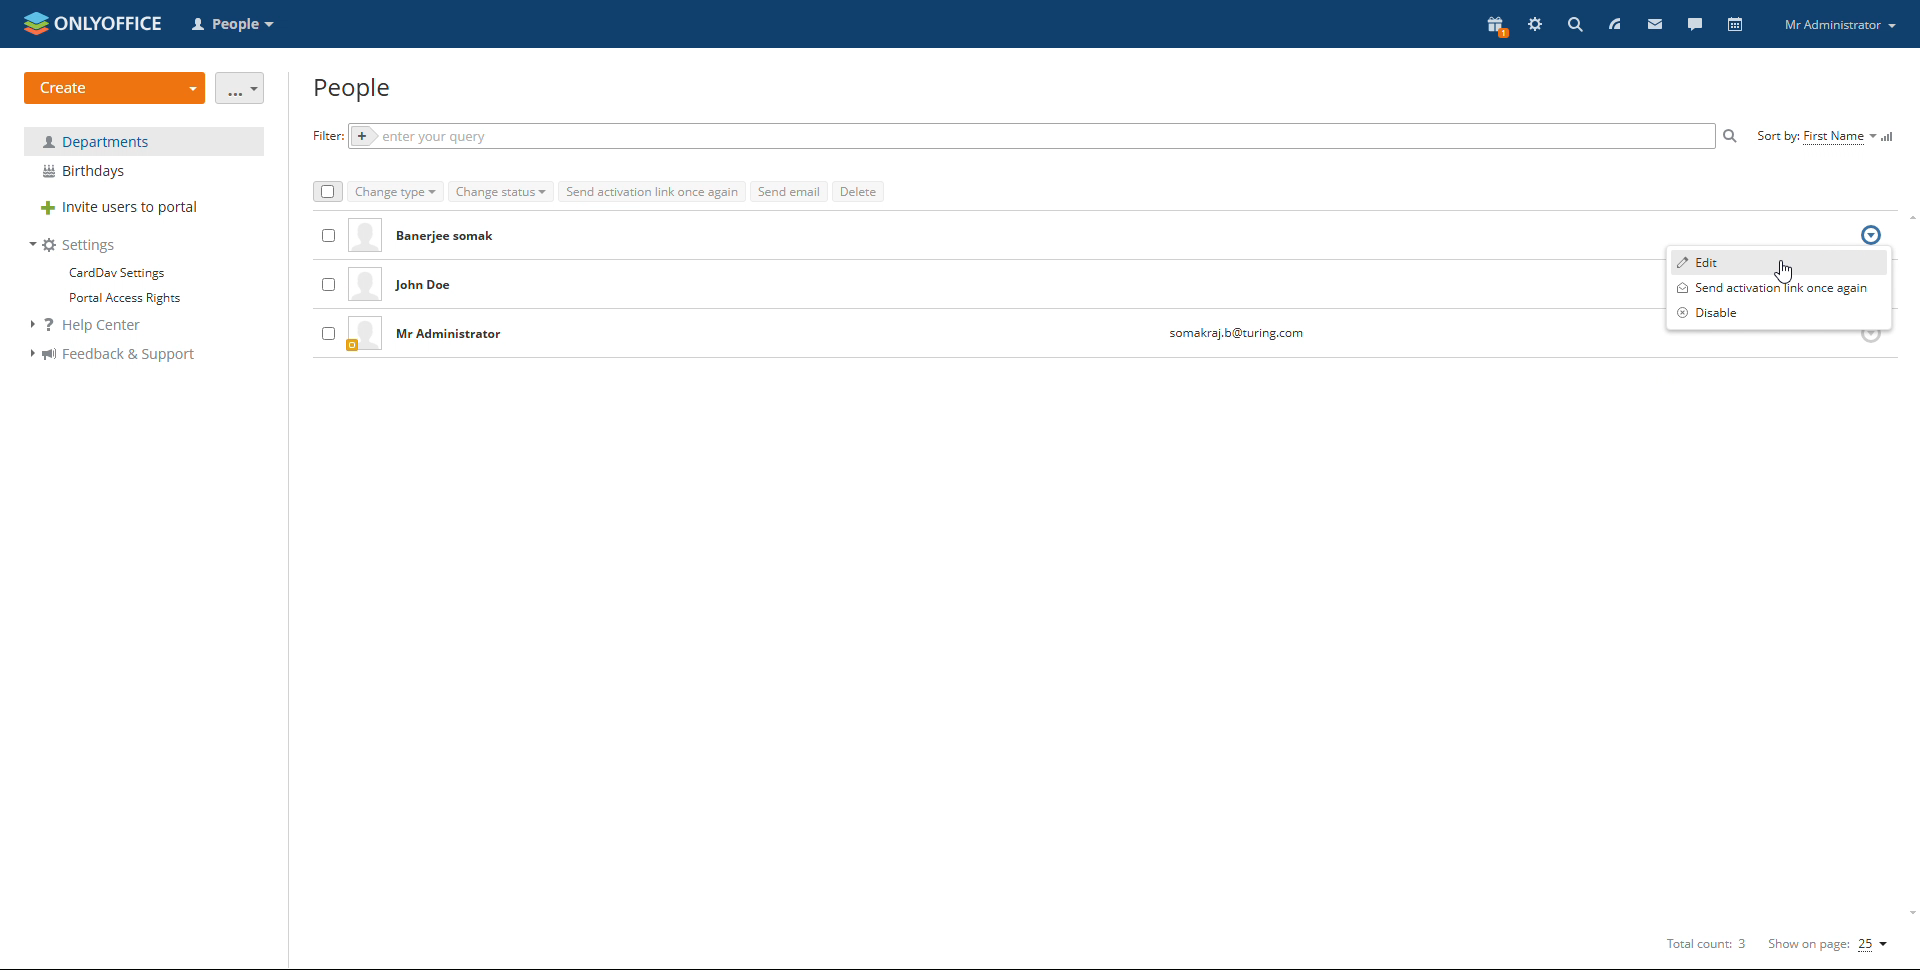  What do you see at coordinates (1535, 26) in the screenshot?
I see `settings` at bounding box center [1535, 26].